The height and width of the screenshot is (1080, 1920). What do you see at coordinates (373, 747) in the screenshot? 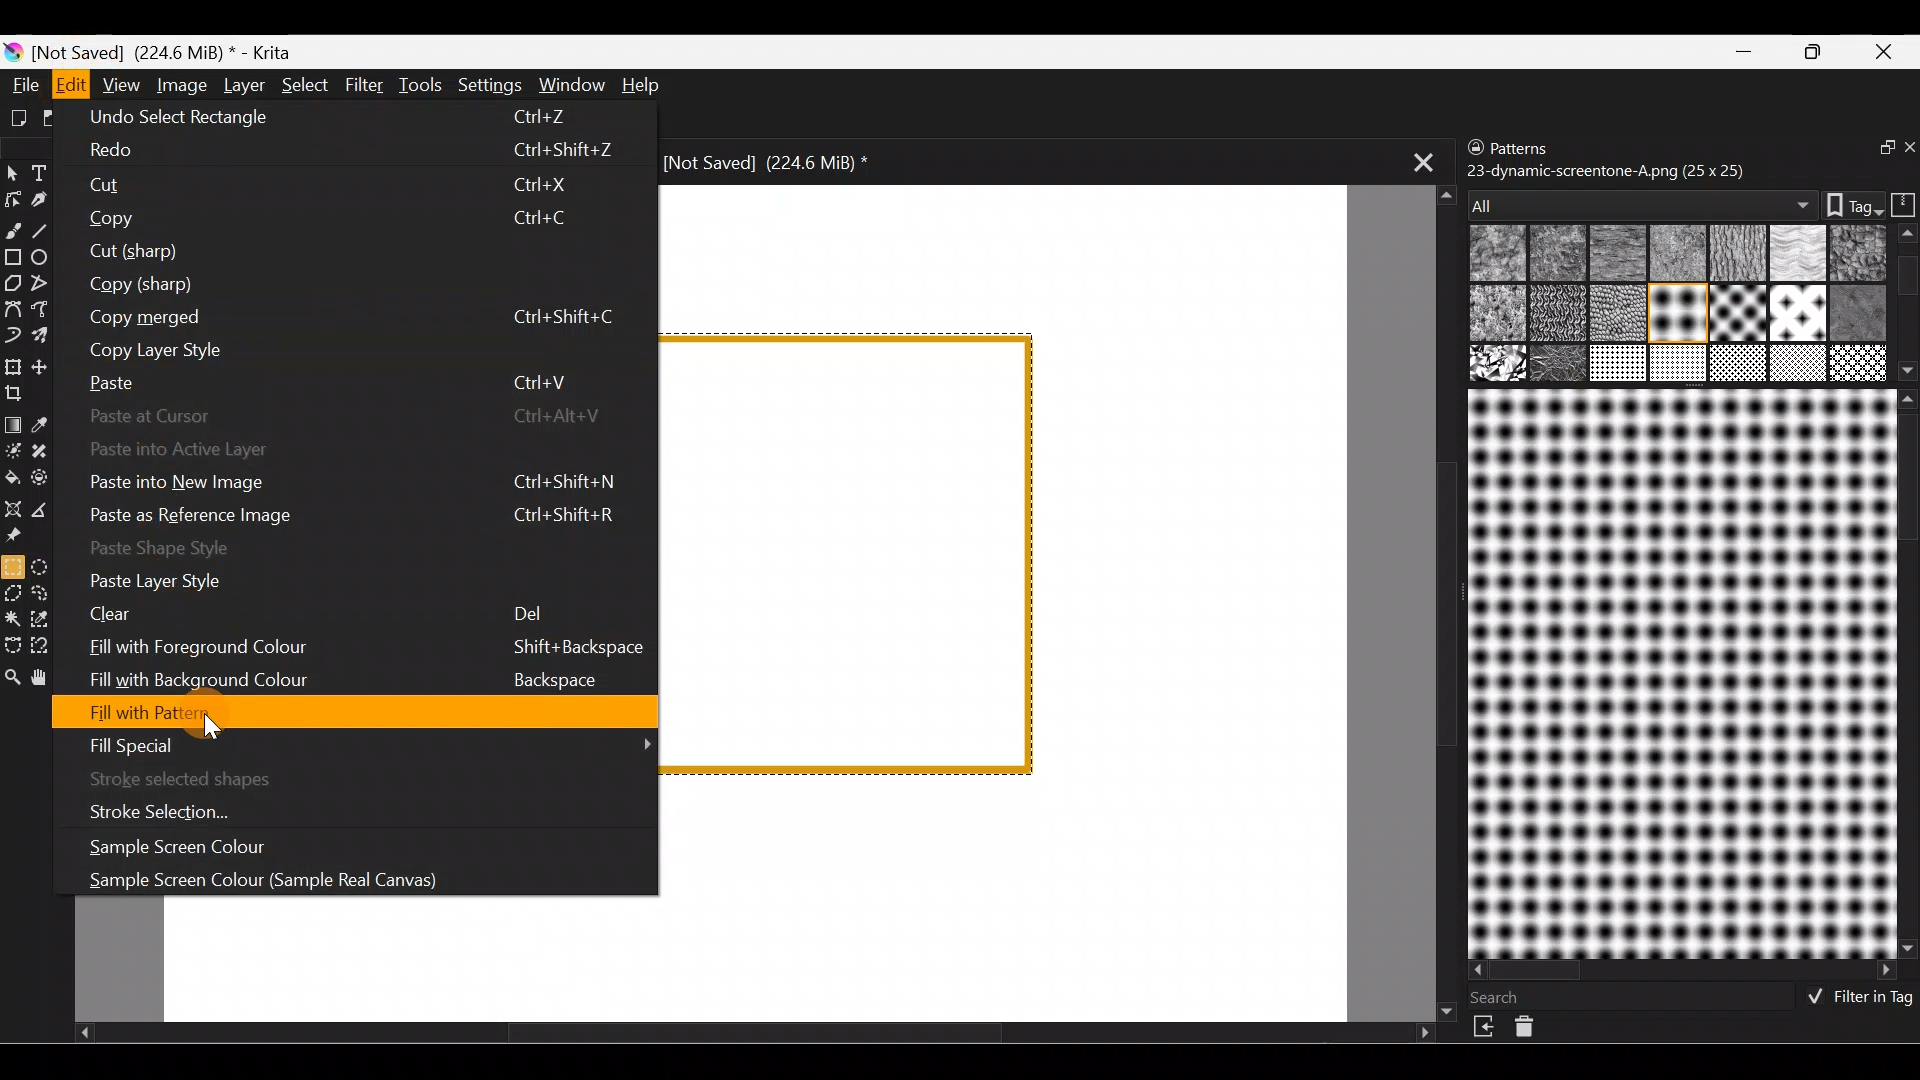
I see `Fill special` at bounding box center [373, 747].